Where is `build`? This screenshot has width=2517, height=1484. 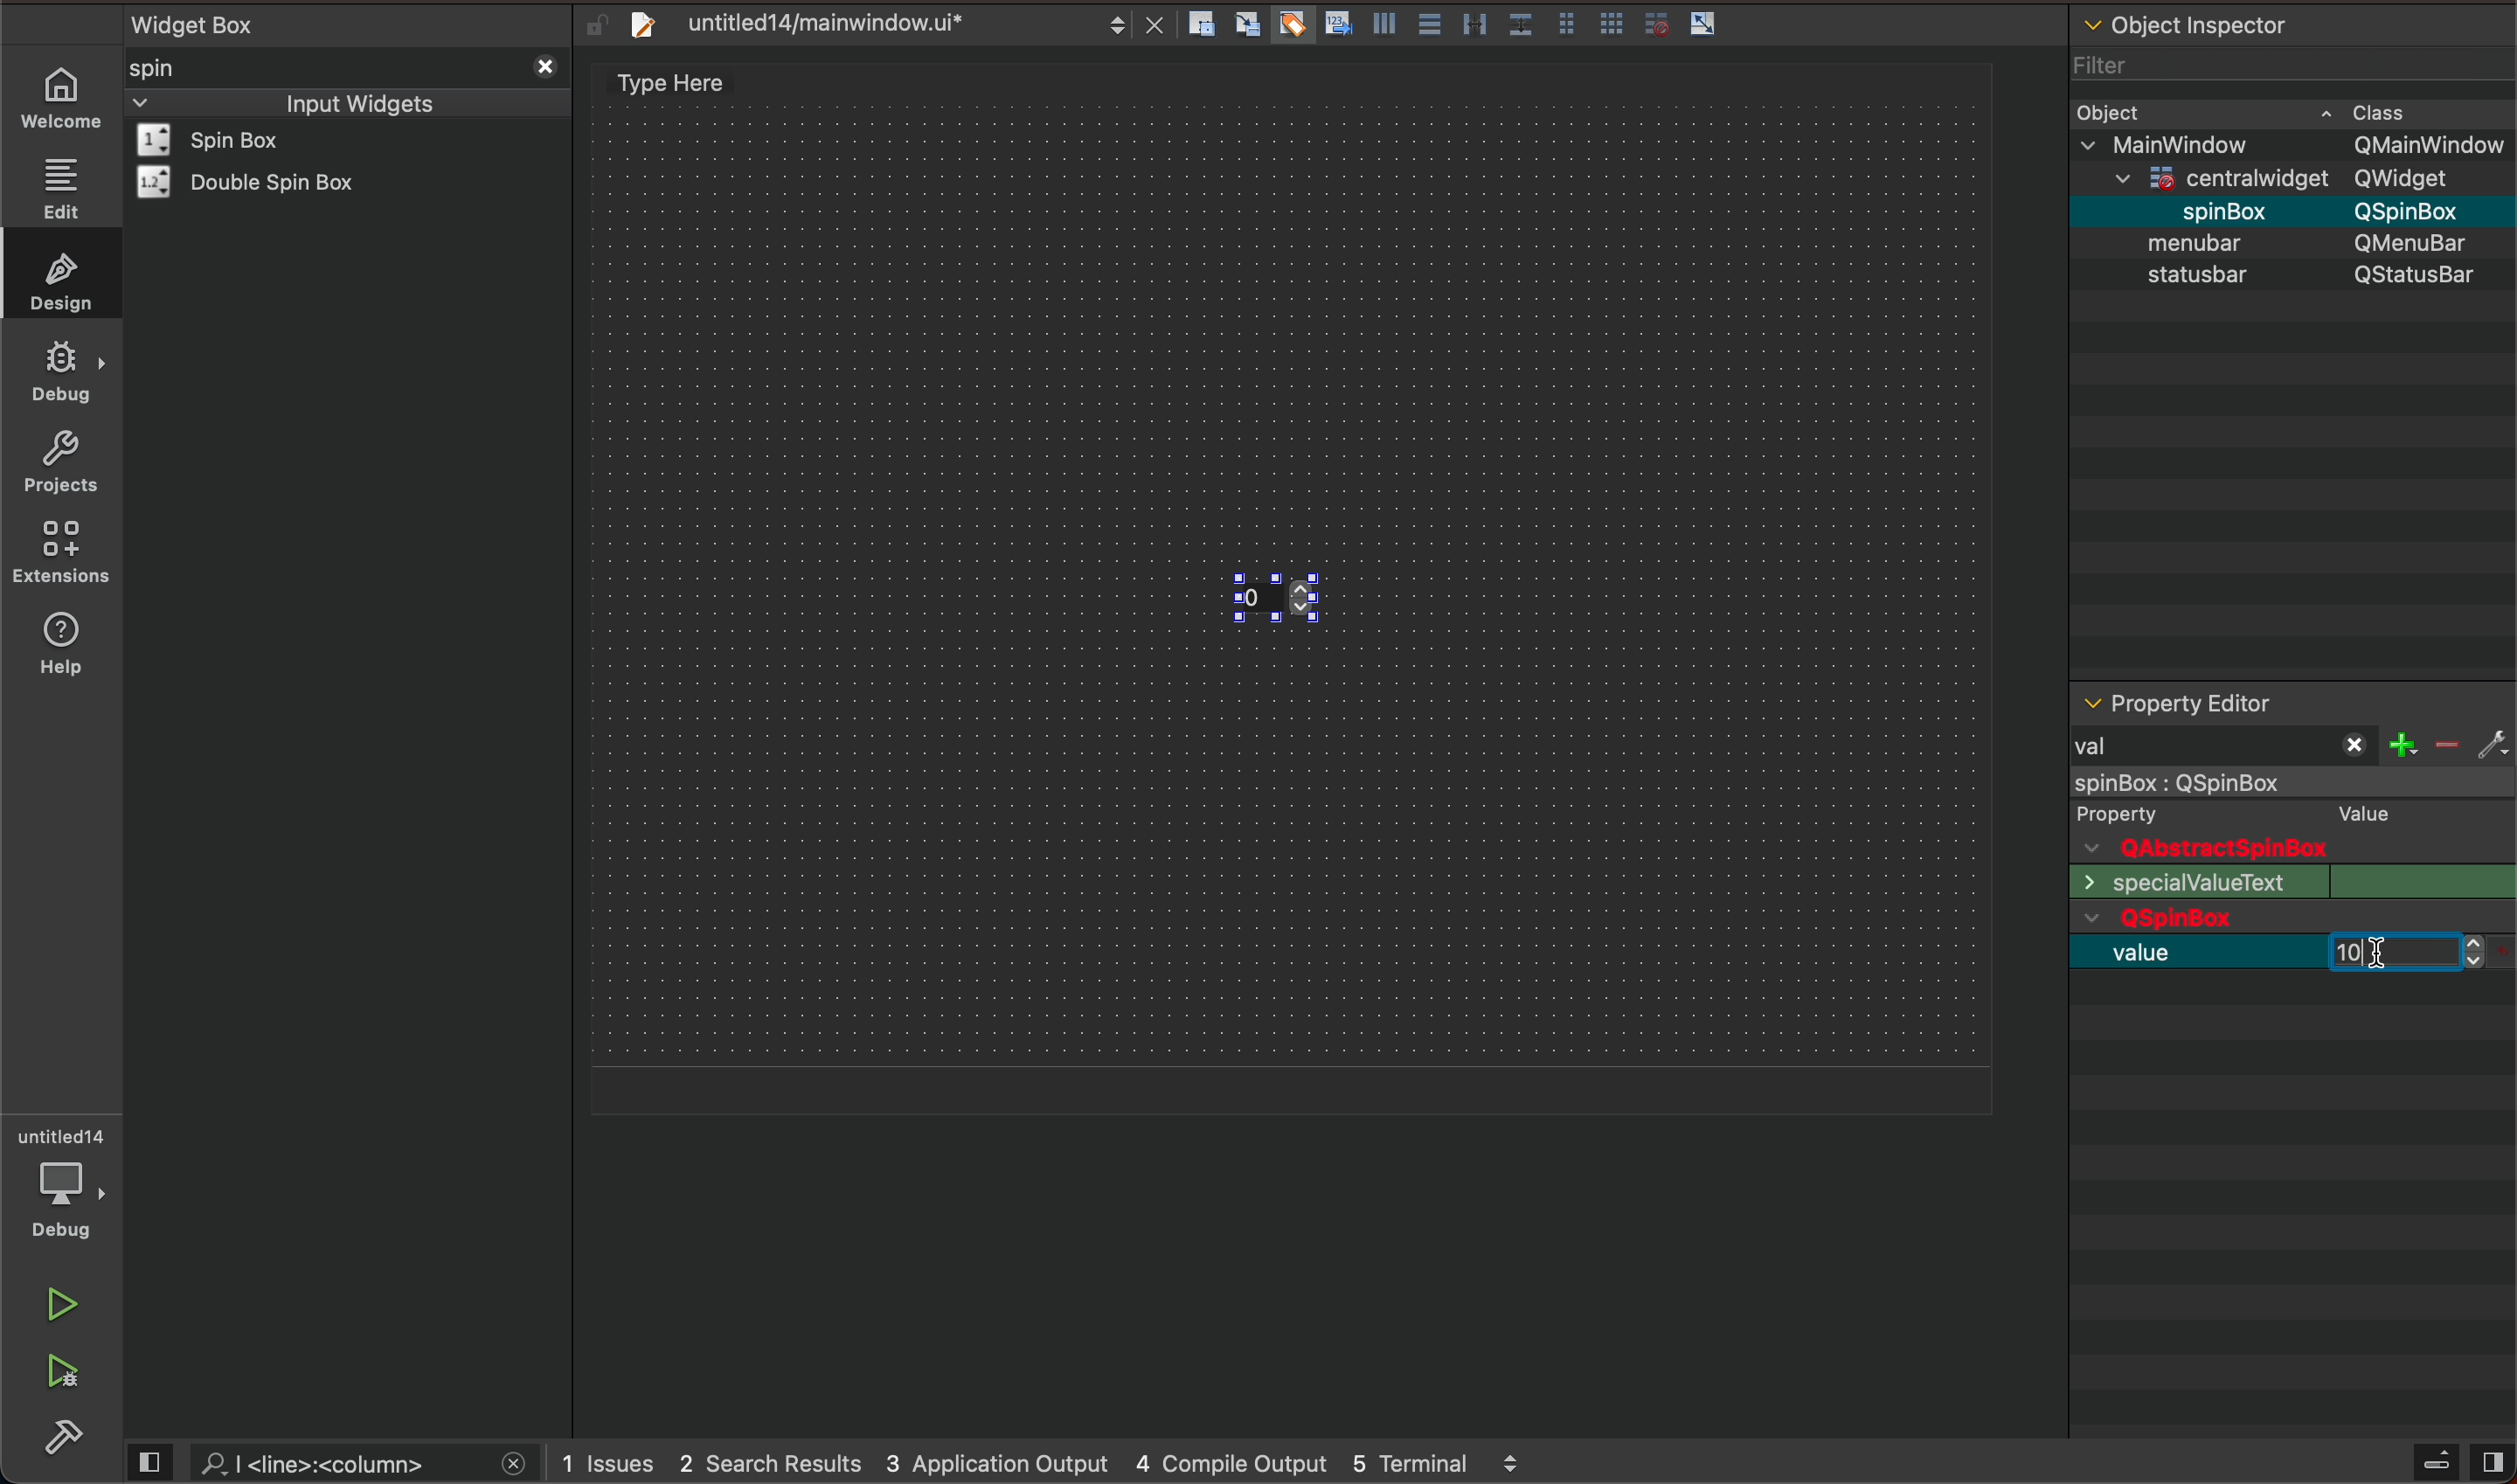
build is located at coordinates (68, 1438).